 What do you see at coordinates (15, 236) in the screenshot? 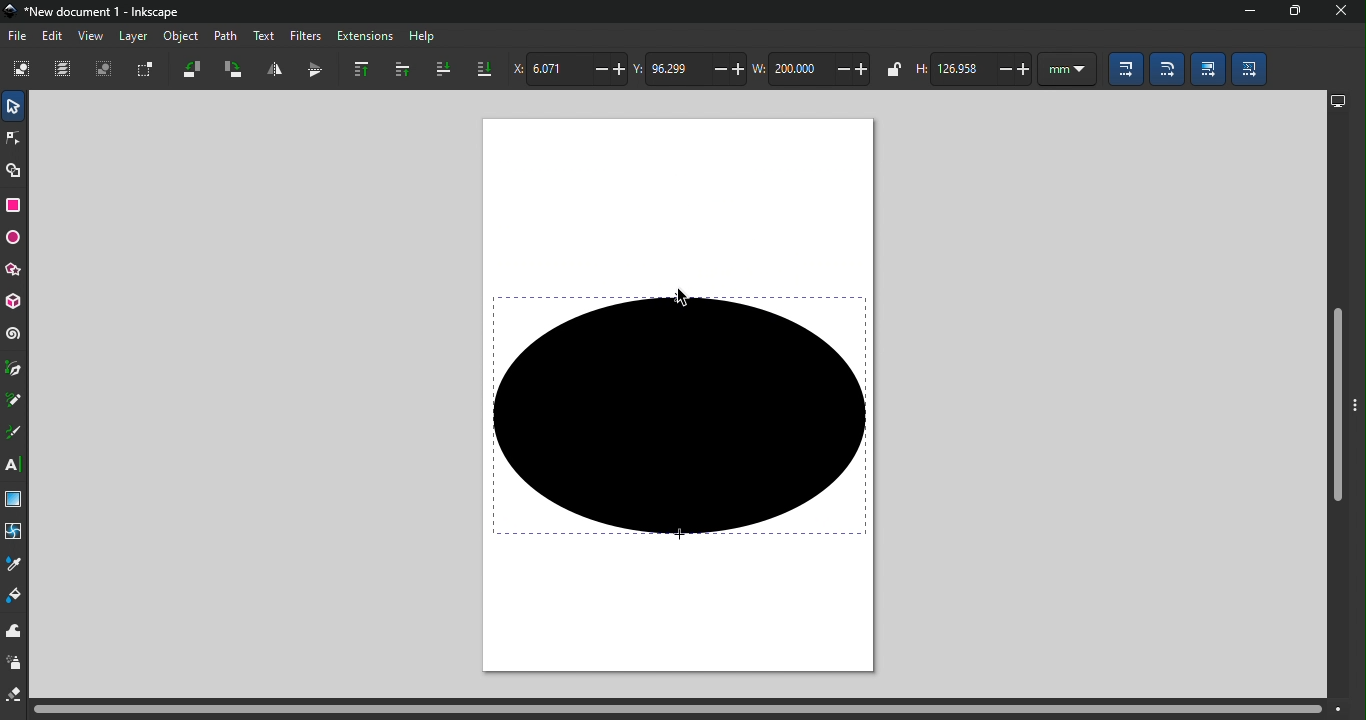
I see `Ellipse/arc tool` at bounding box center [15, 236].